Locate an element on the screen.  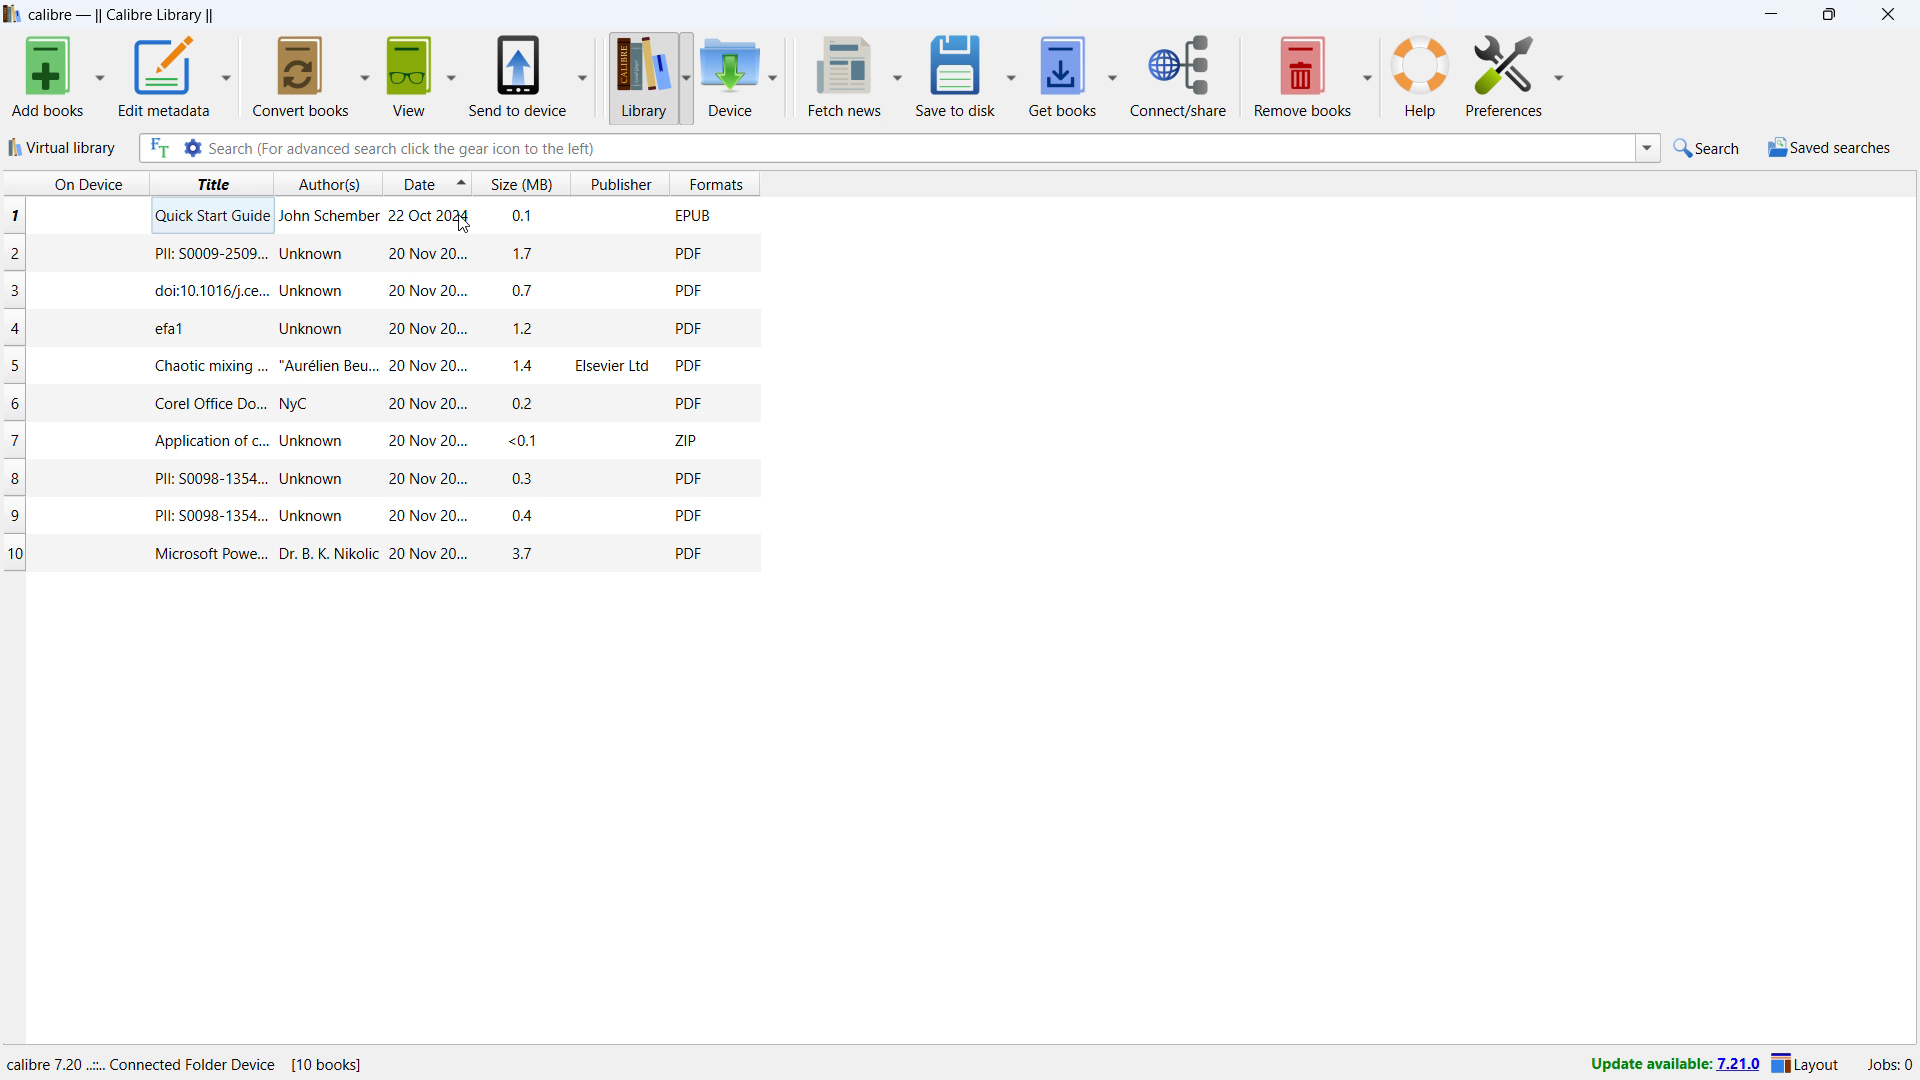
edit metadata options is located at coordinates (228, 75).